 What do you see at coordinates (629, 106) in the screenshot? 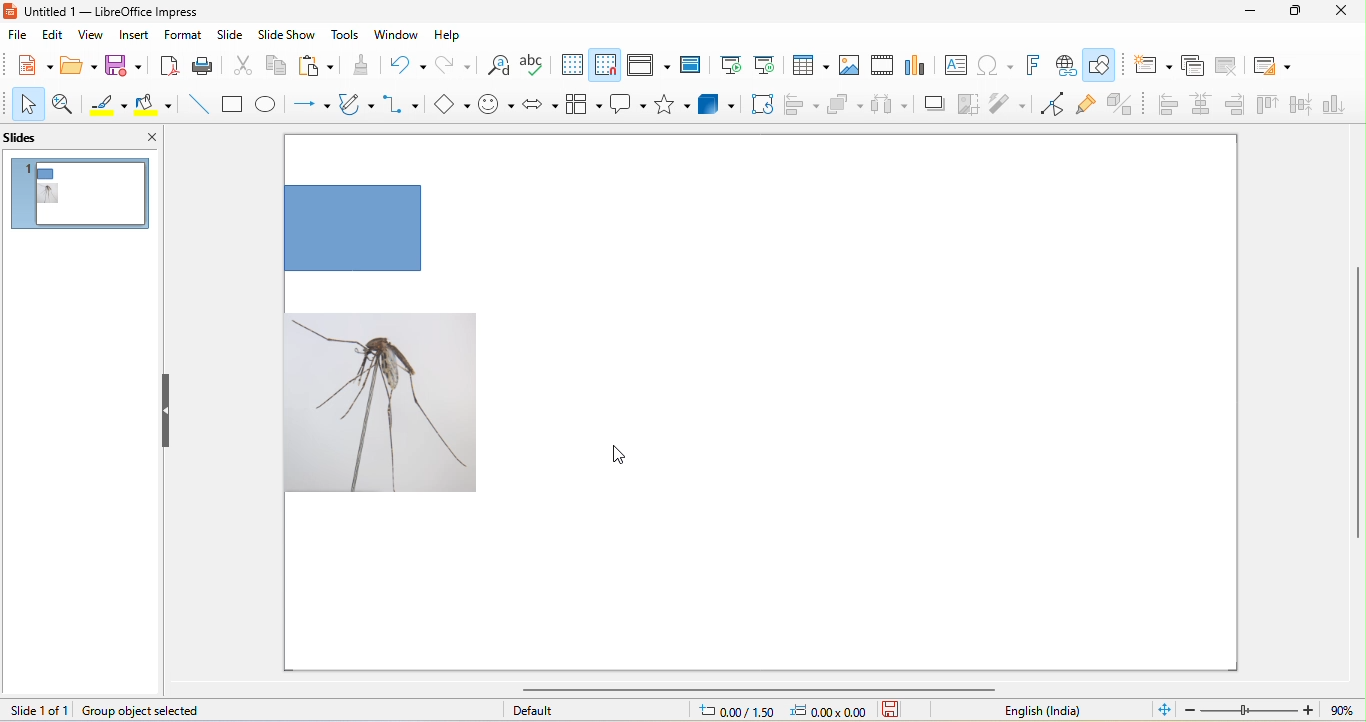
I see `callout shapes` at bounding box center [629, 106].